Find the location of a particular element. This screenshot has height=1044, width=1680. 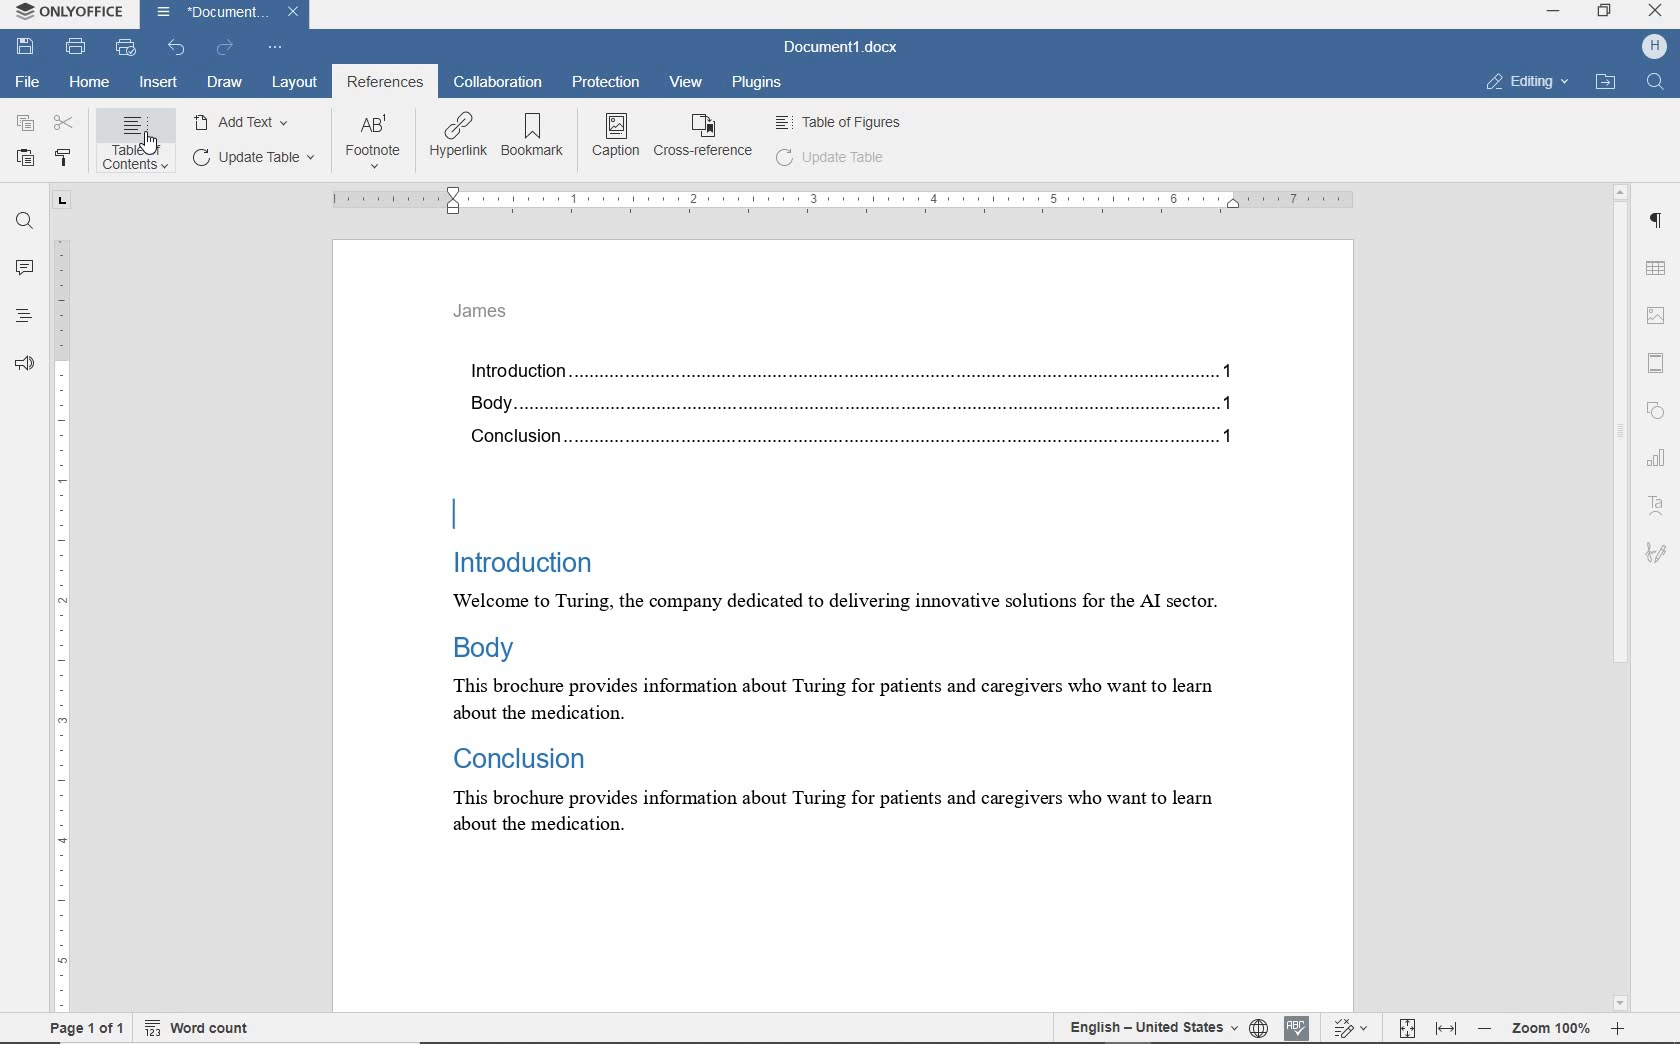

ignature is located at coordinates (1656, 548).